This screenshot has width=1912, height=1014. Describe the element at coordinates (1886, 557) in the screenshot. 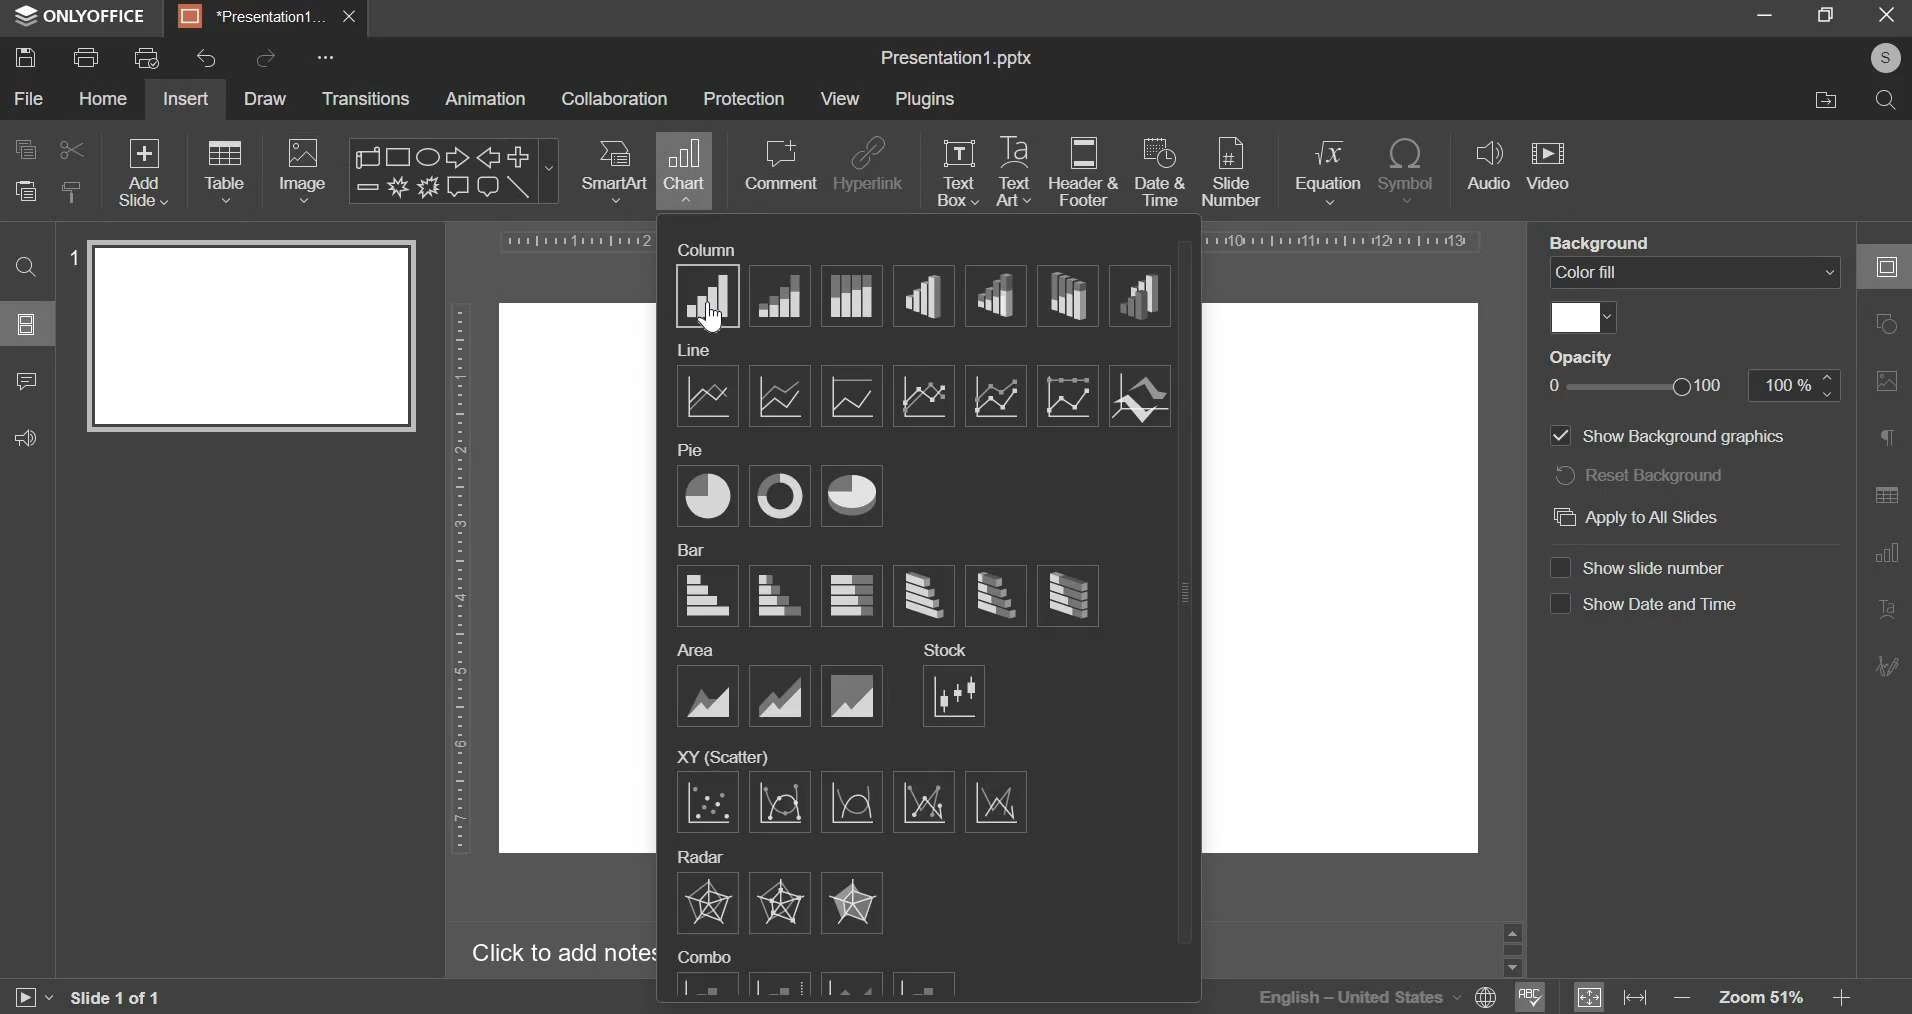

I see `chart settings` at that location.